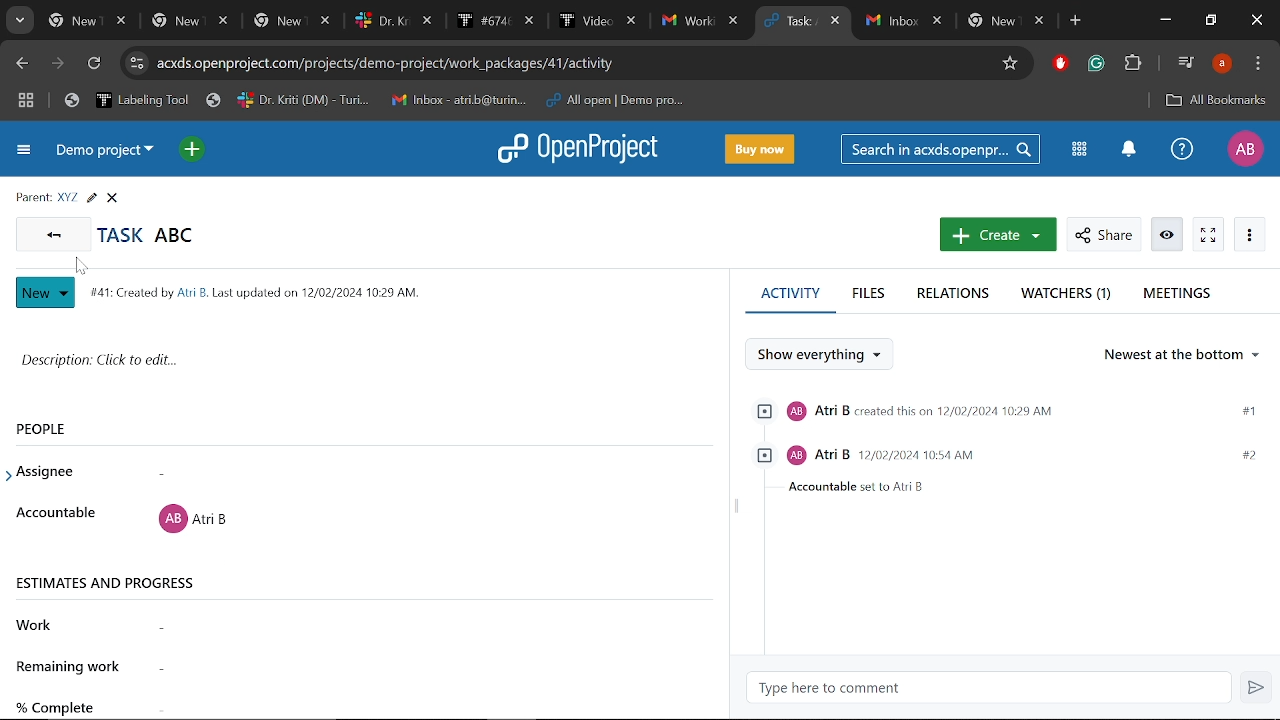 This screenshot has width=1280, height=720. What do you see at coordinates (790, 21) in the screenshot?
I see `Current tab` at bounding box center [790, 21].